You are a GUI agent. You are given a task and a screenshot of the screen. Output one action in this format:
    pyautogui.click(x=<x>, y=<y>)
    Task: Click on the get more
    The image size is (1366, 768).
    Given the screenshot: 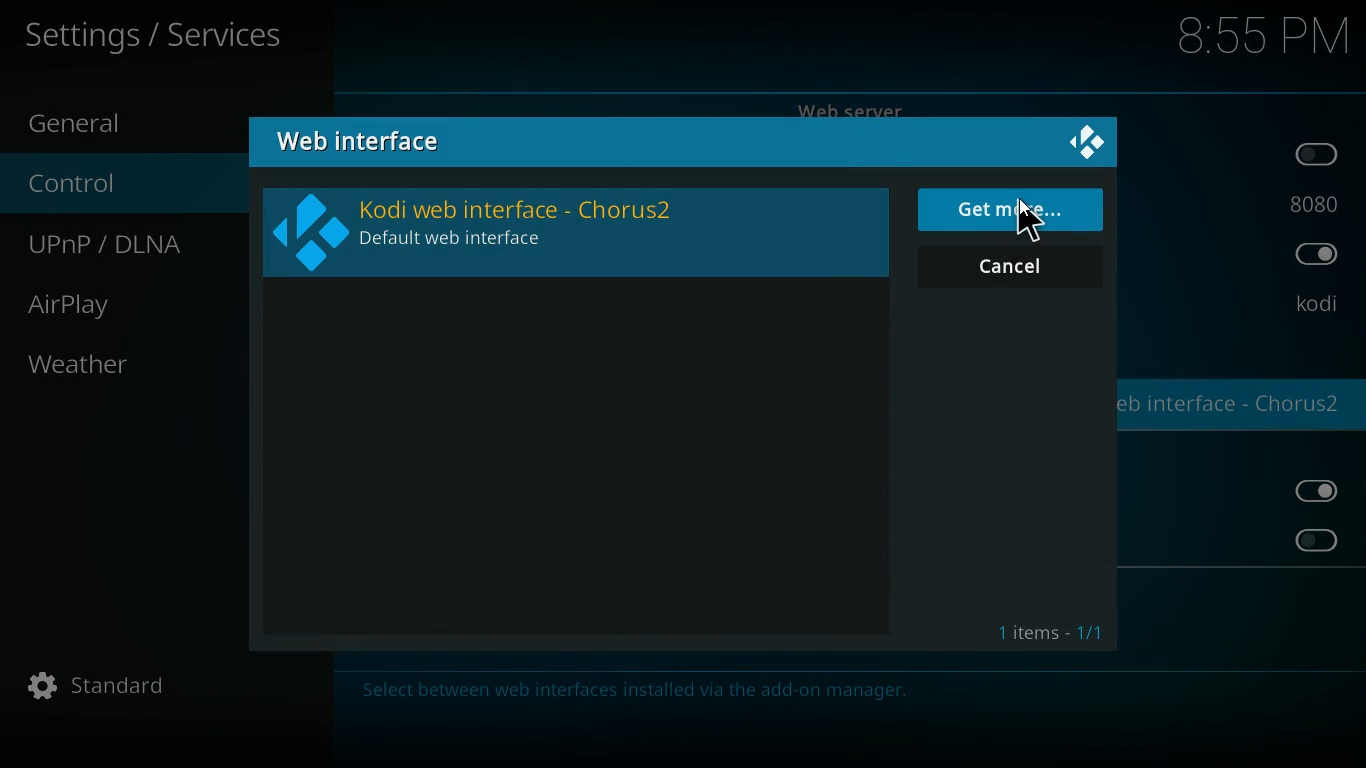 What is the action you would take?
    pyautogui.click(x=1013, y=210)
    